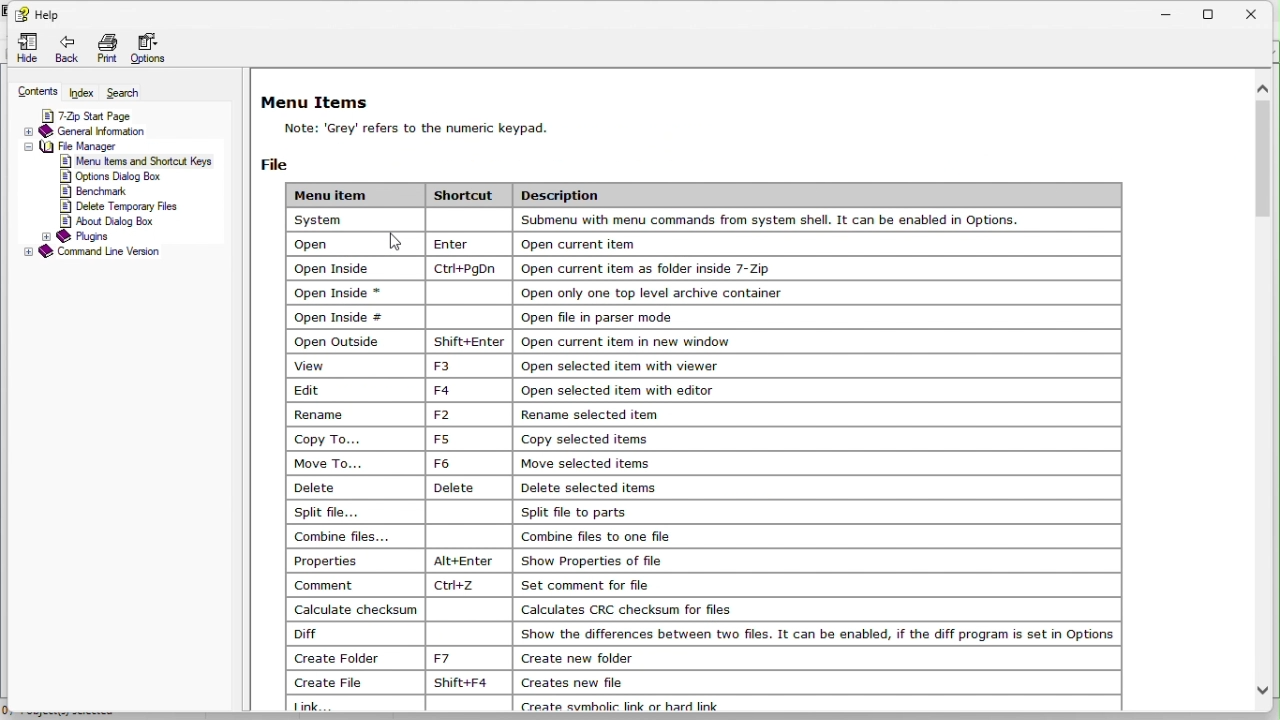 The width and height of the screenshot is (1280, 720). I want to click on | Copy To... | Fs | Copy selected items, so click(479, 438).